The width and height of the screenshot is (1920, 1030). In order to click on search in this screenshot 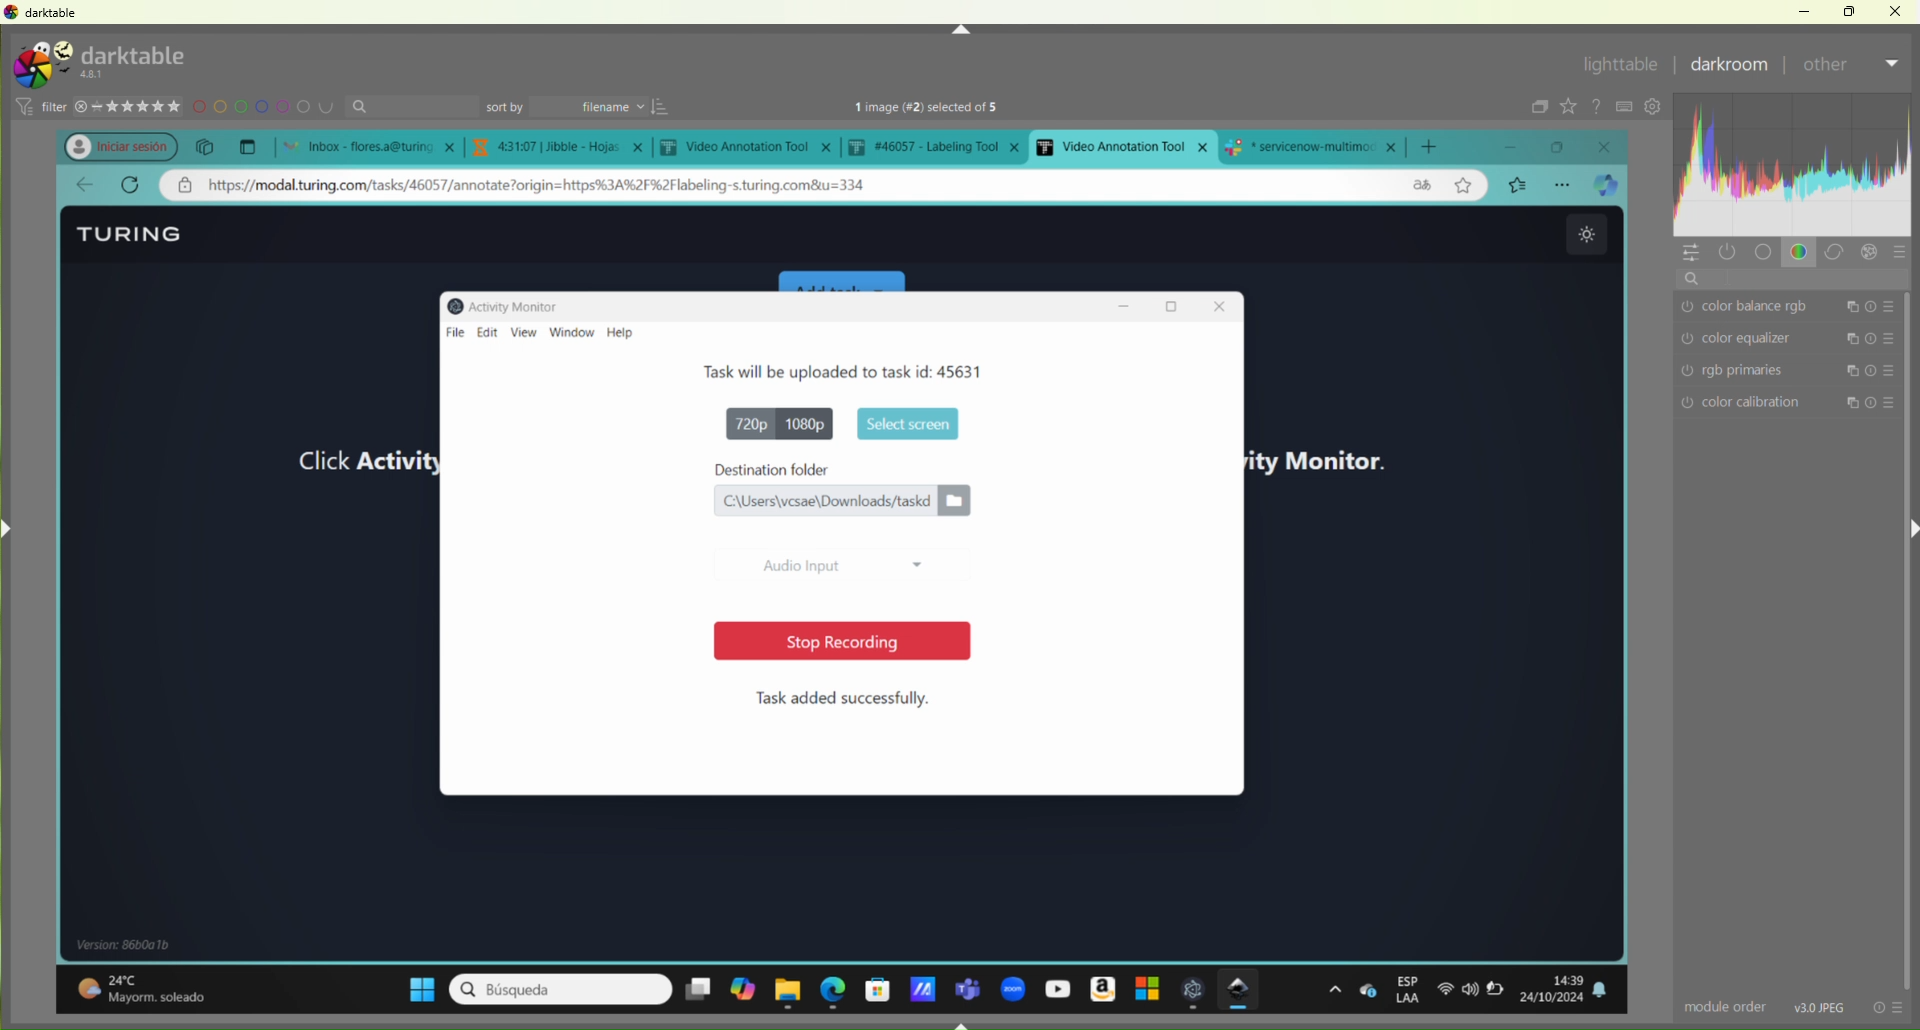, I will do `click(416, 107)`.